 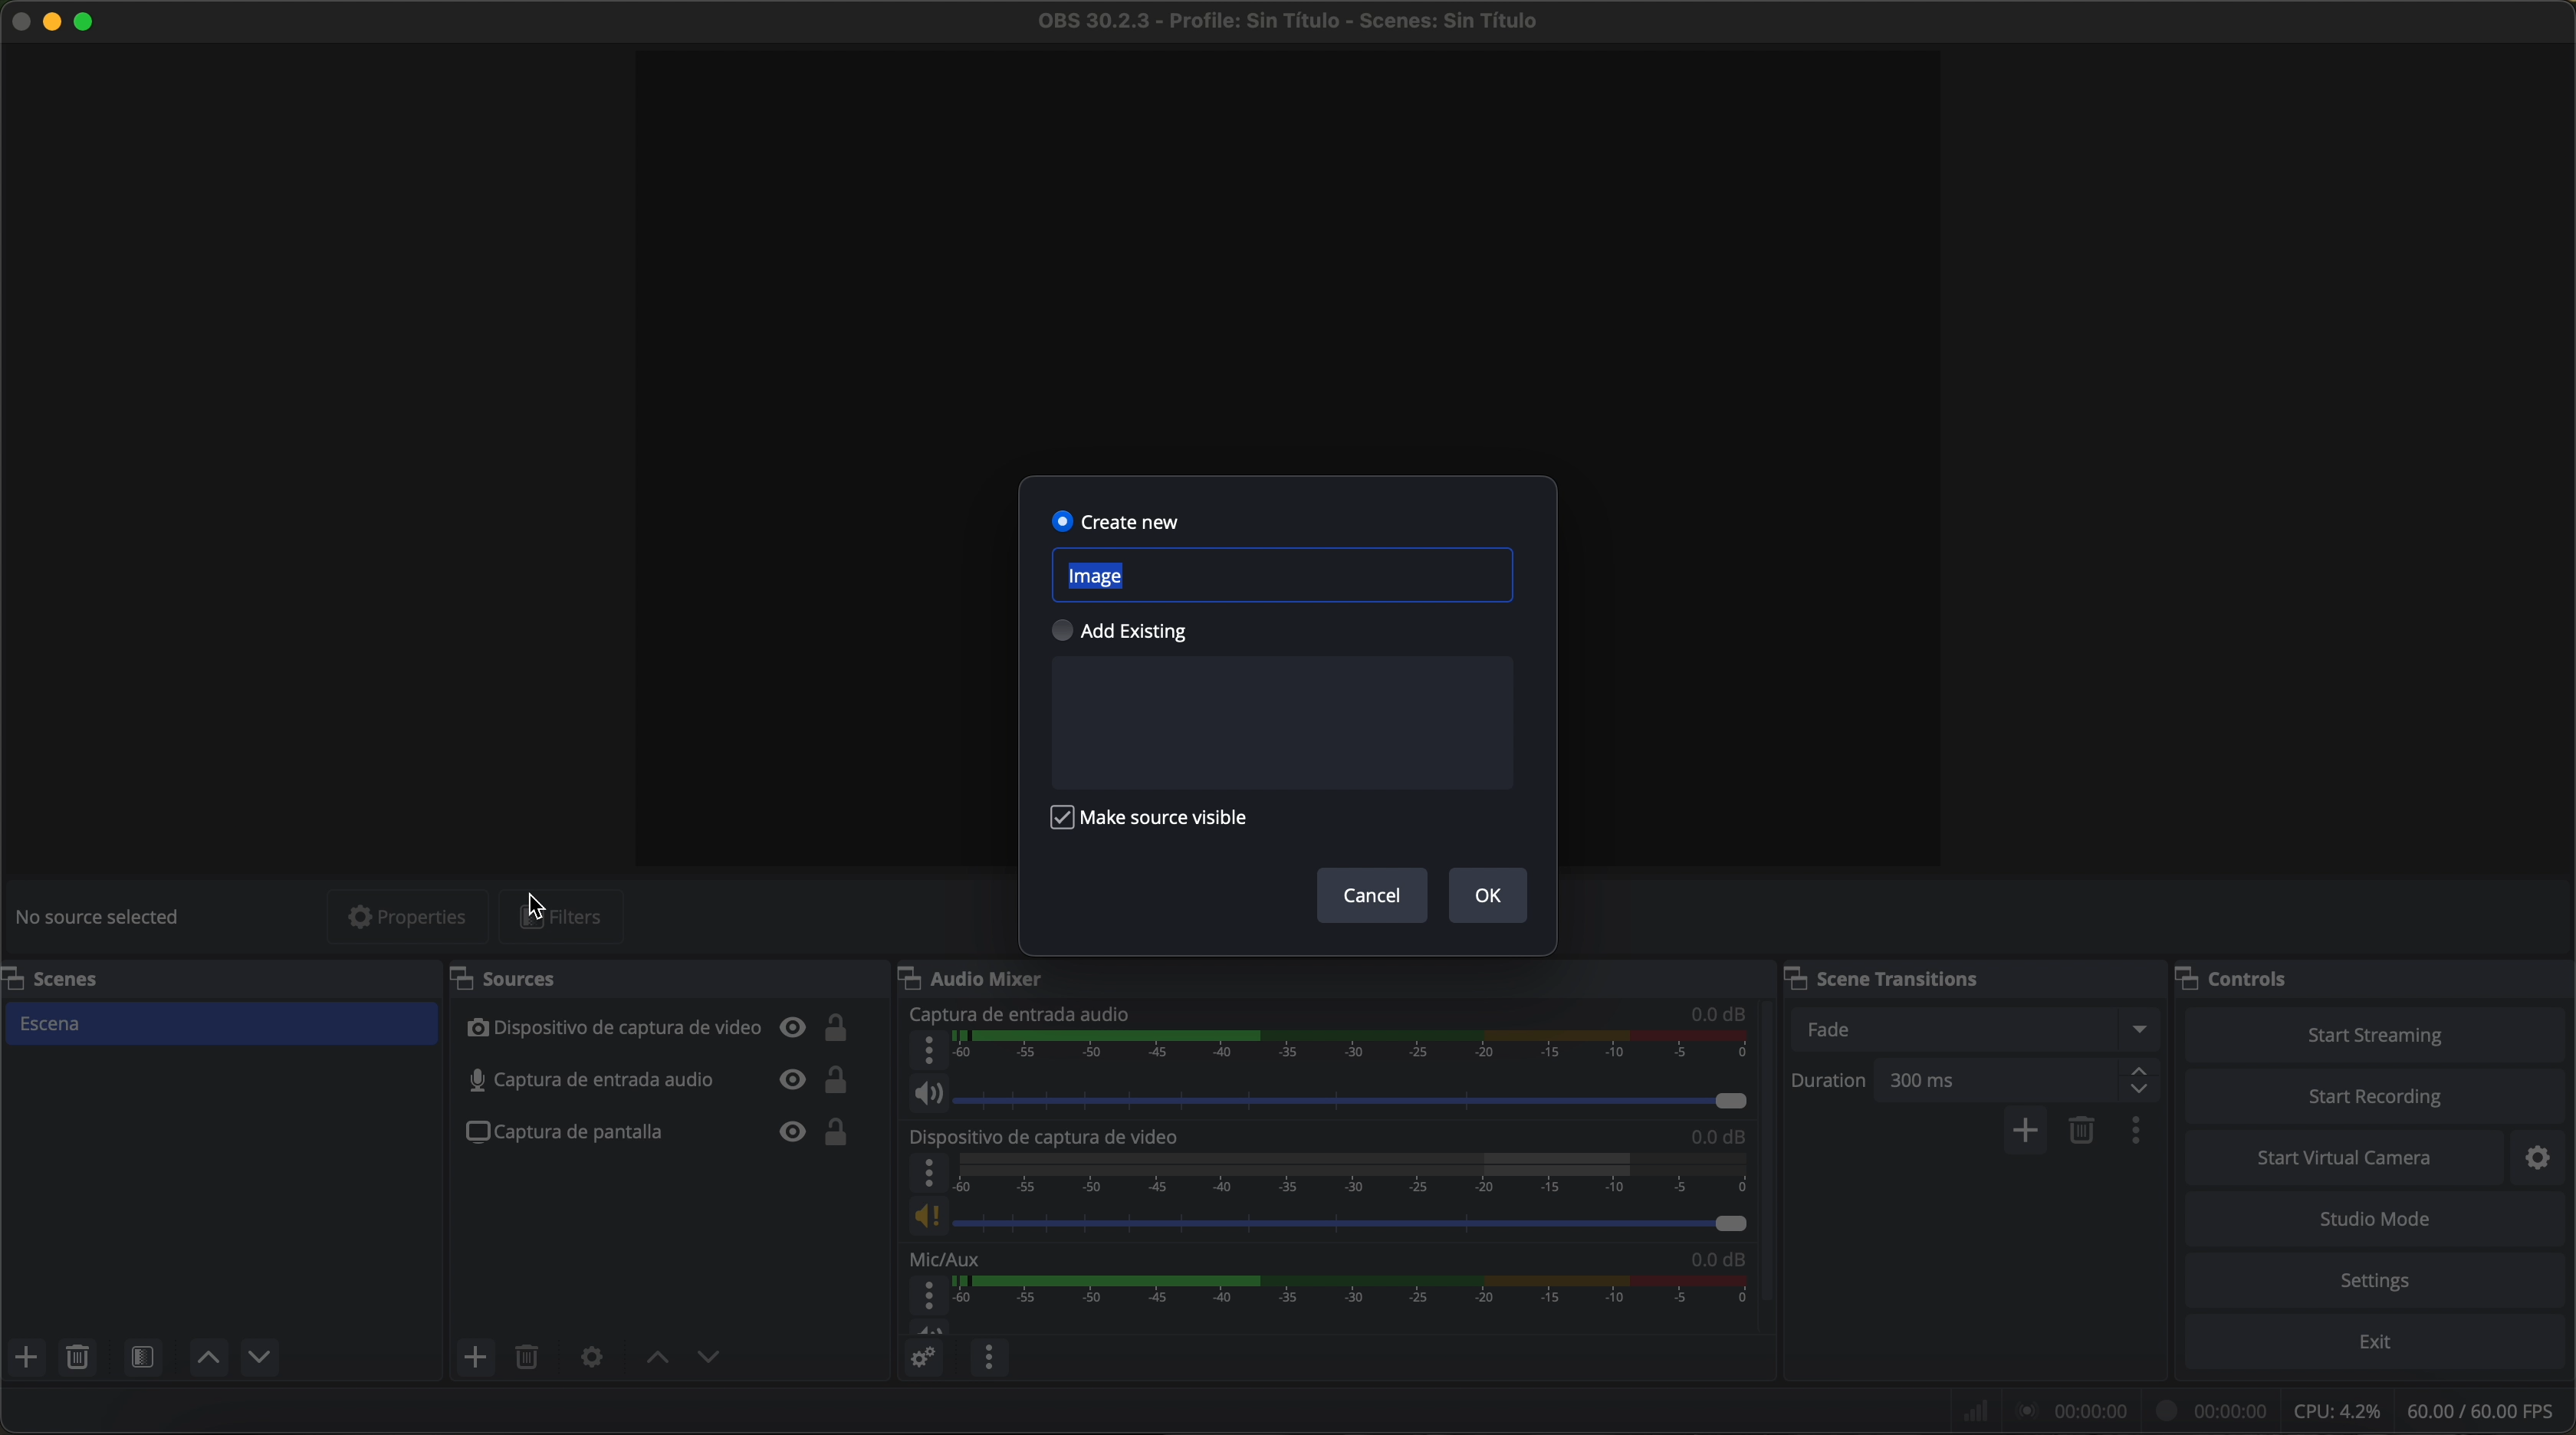 What do you see at coordinates (2376, 1220) in the screenshot?
I see `studio mode` at bounding box center [2376, 1220].